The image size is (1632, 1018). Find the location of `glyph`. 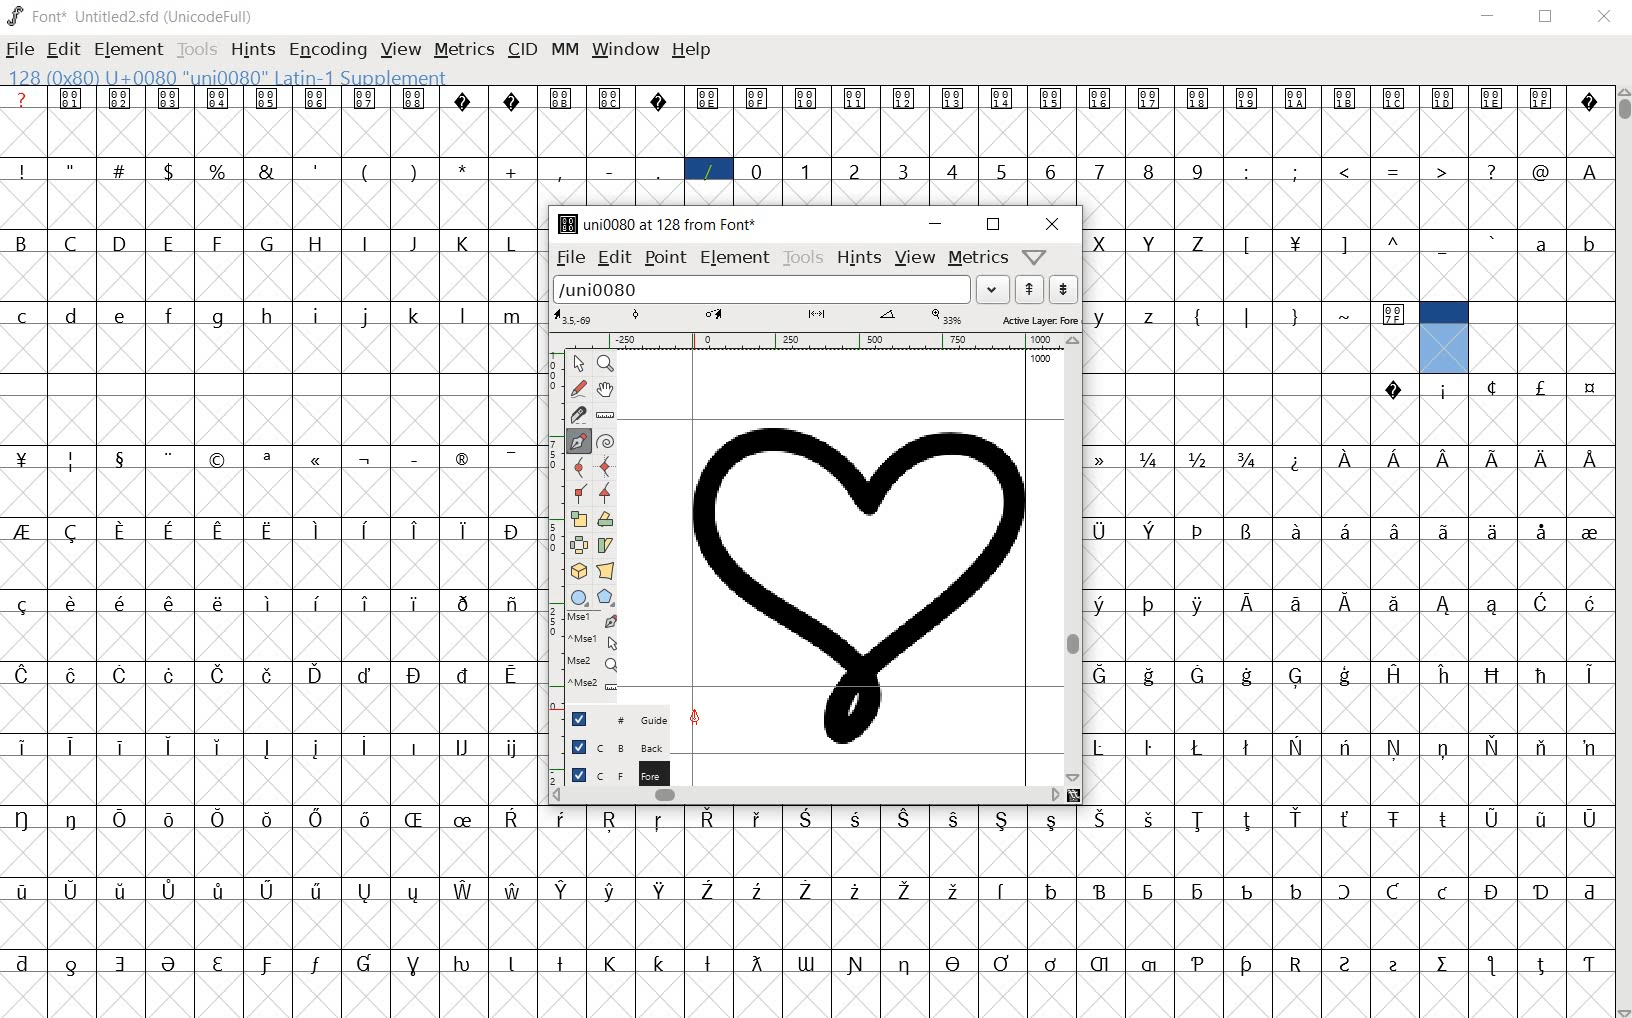

glyph is located at coordinates (1199, 893).